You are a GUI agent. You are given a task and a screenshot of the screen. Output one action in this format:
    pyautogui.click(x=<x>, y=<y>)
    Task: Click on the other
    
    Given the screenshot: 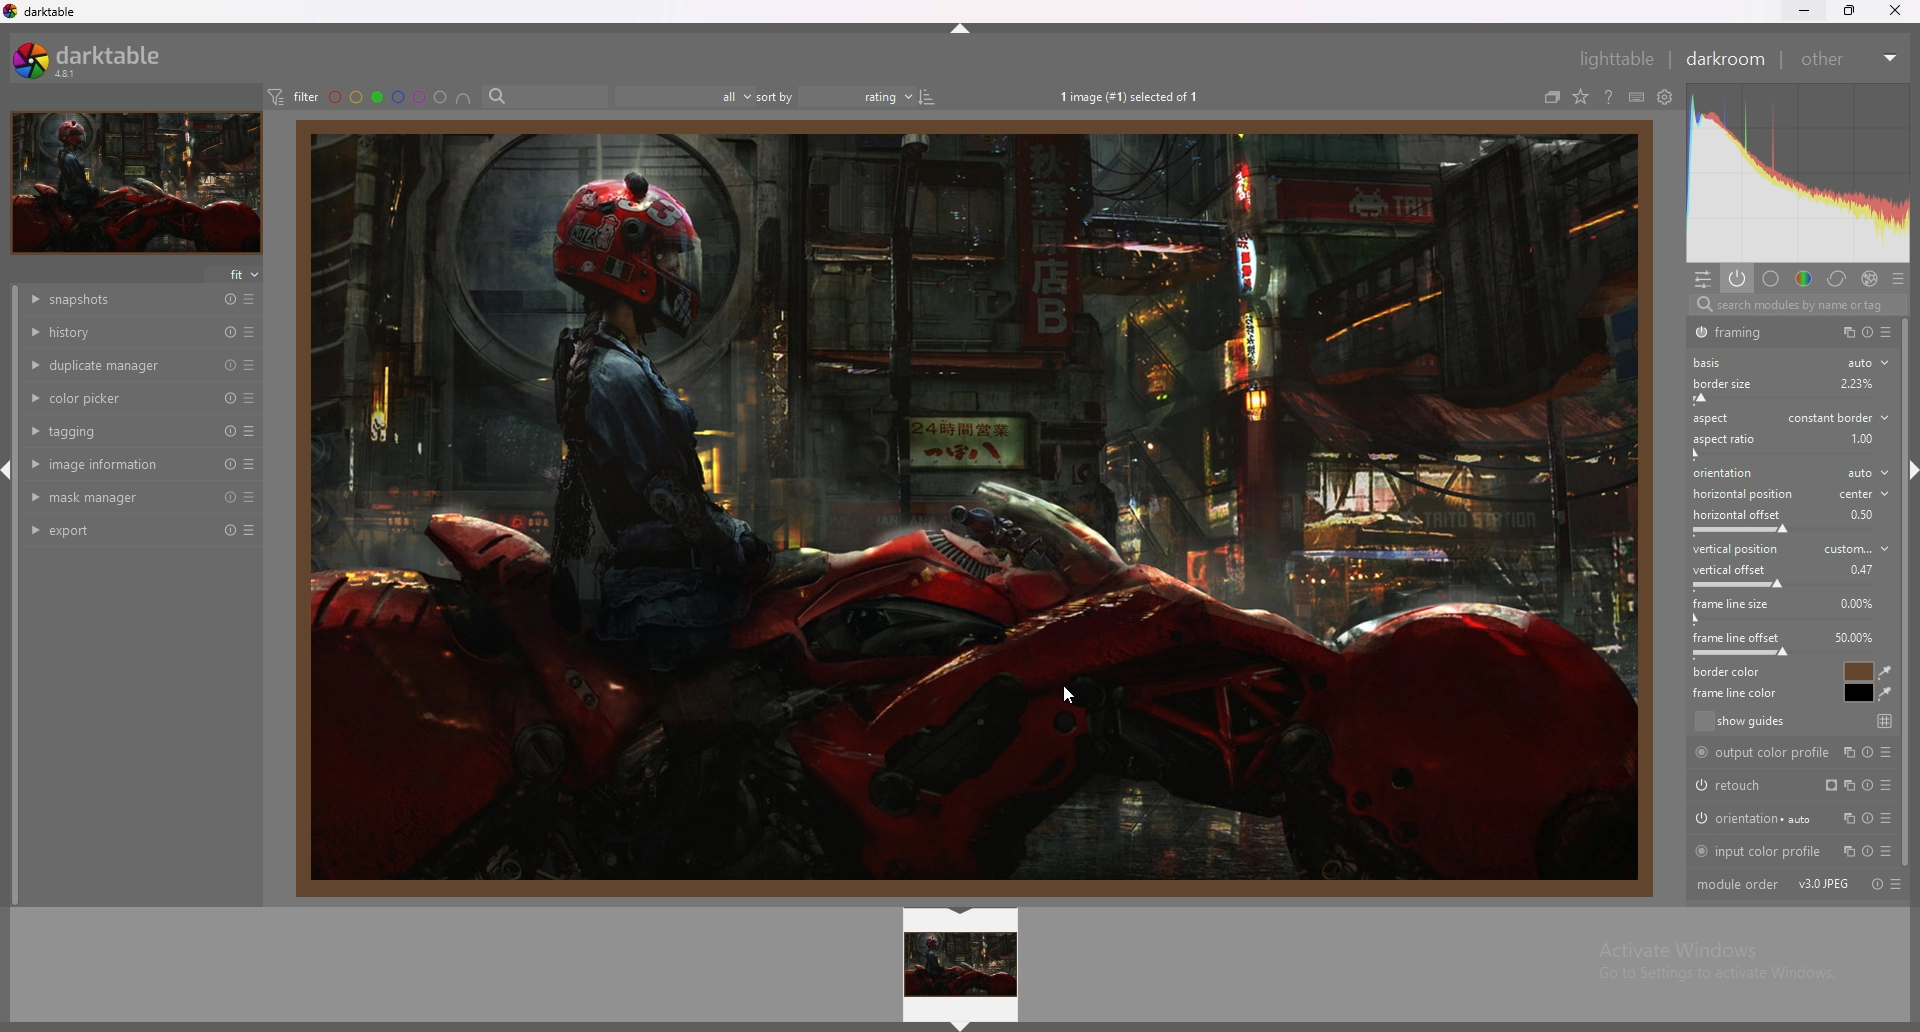 What is the action you would take?
    pyautogui.click(x=1850, y=59)
    